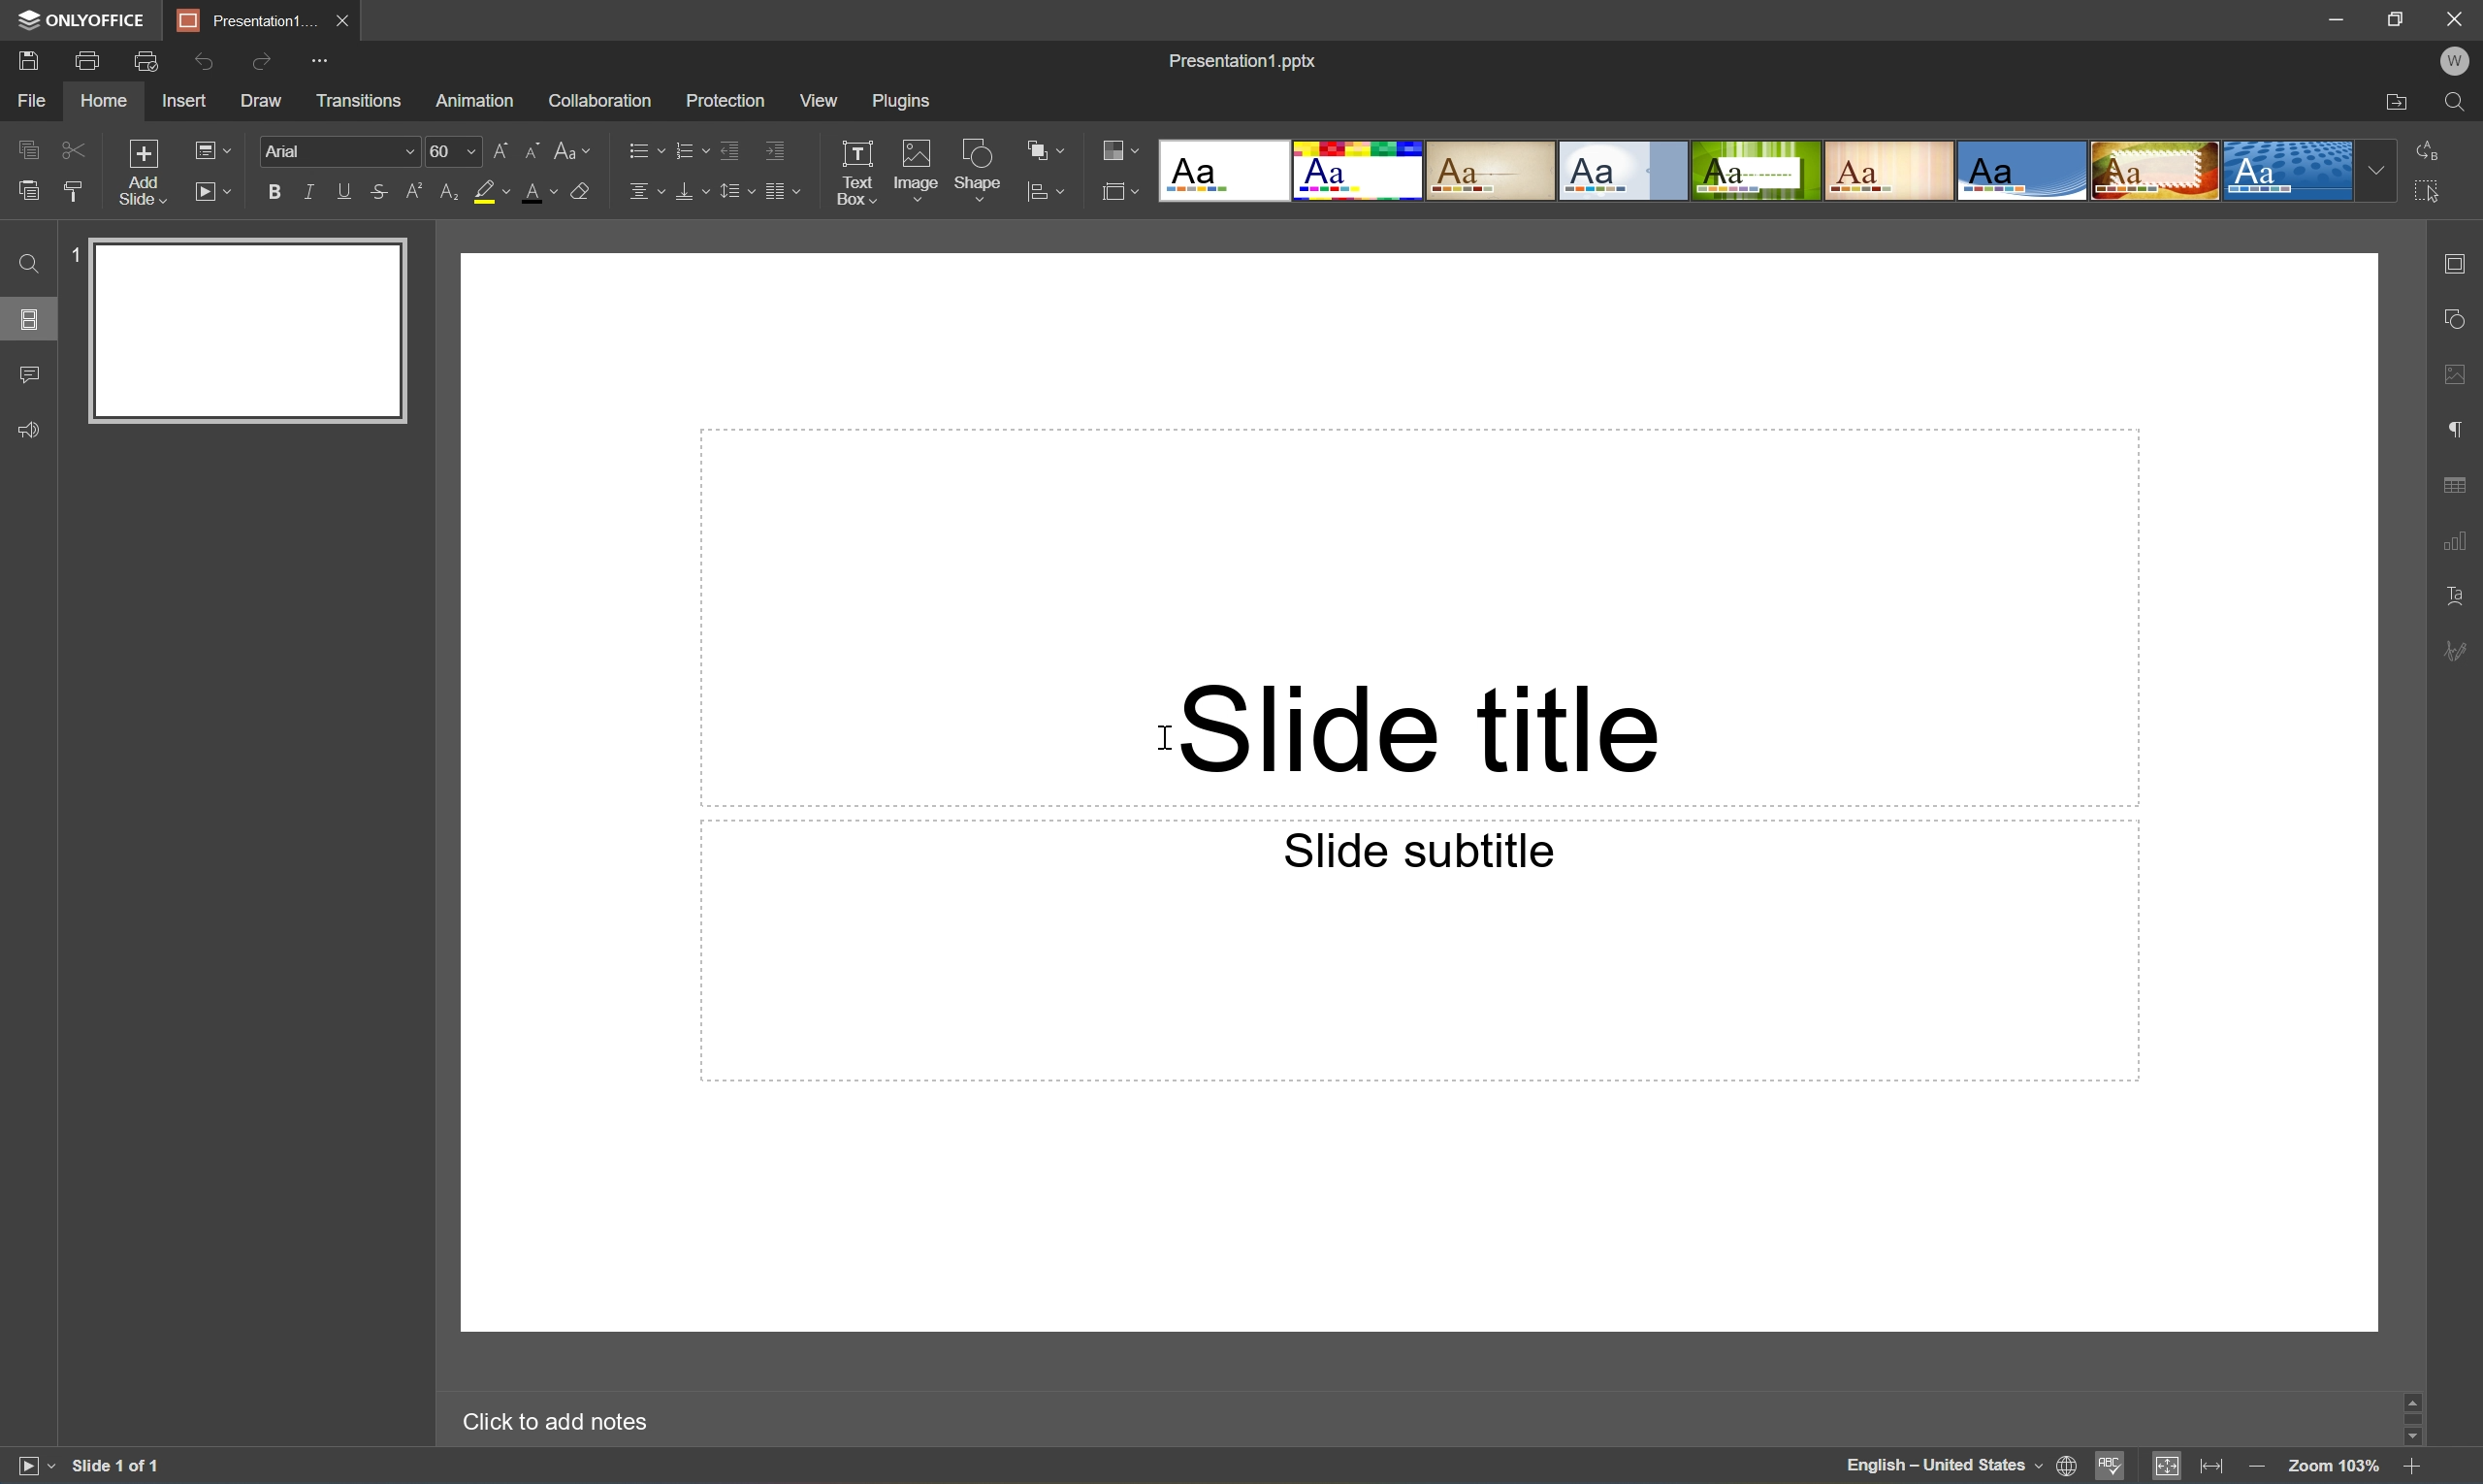 This screenshot has height=1484, width=2483. I want to click on Italic, so click(306, 190).